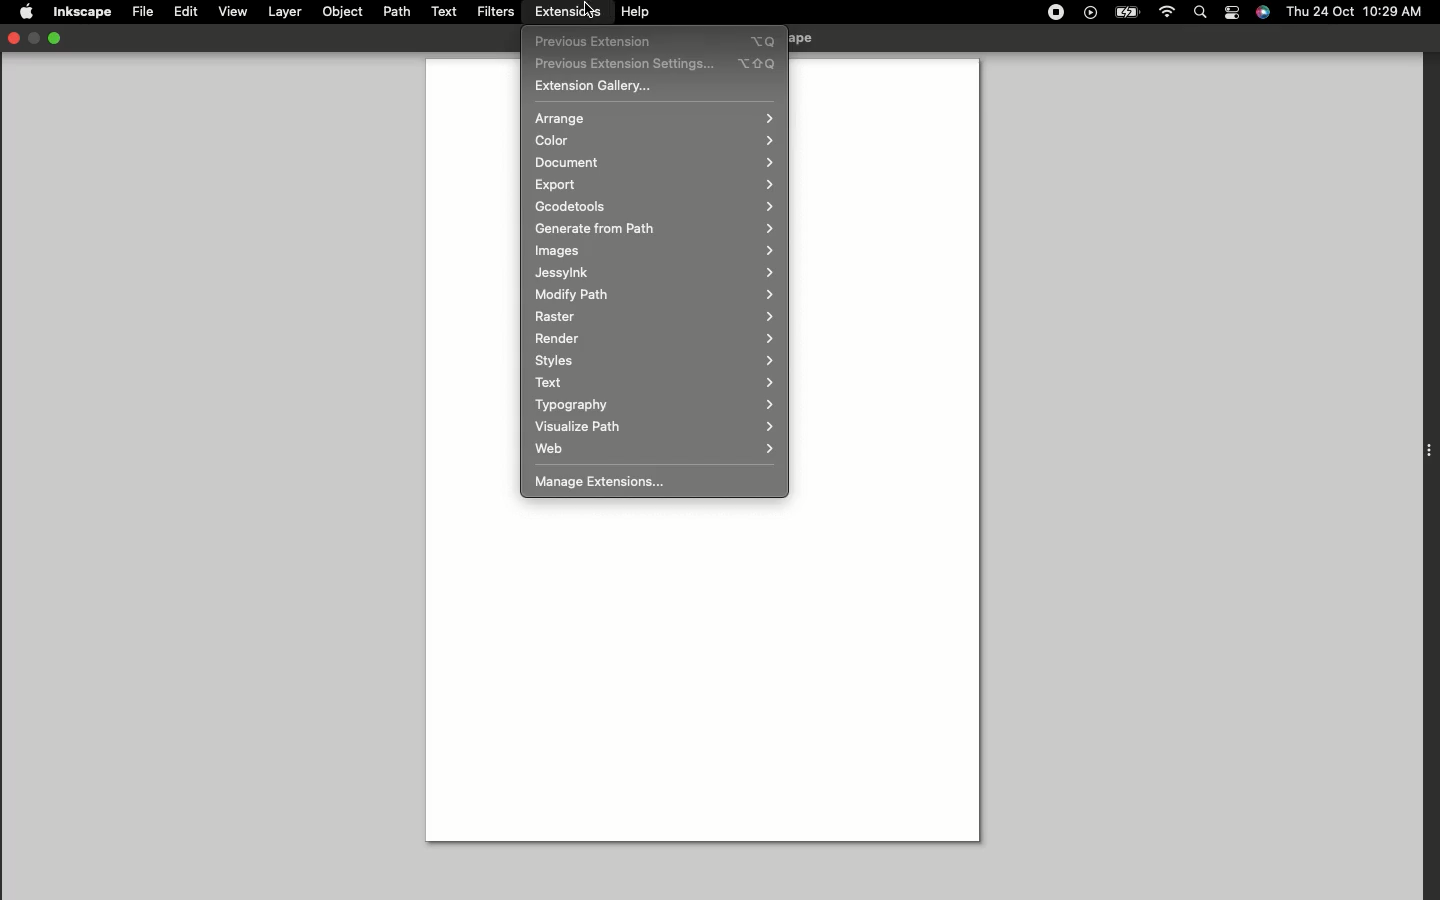 Image resolution: width=1440 pixels, height=900 pixels. What do you see at coordinates (656, 338) in the screenshot?
I see `Render` at bounding box center [656, 338].